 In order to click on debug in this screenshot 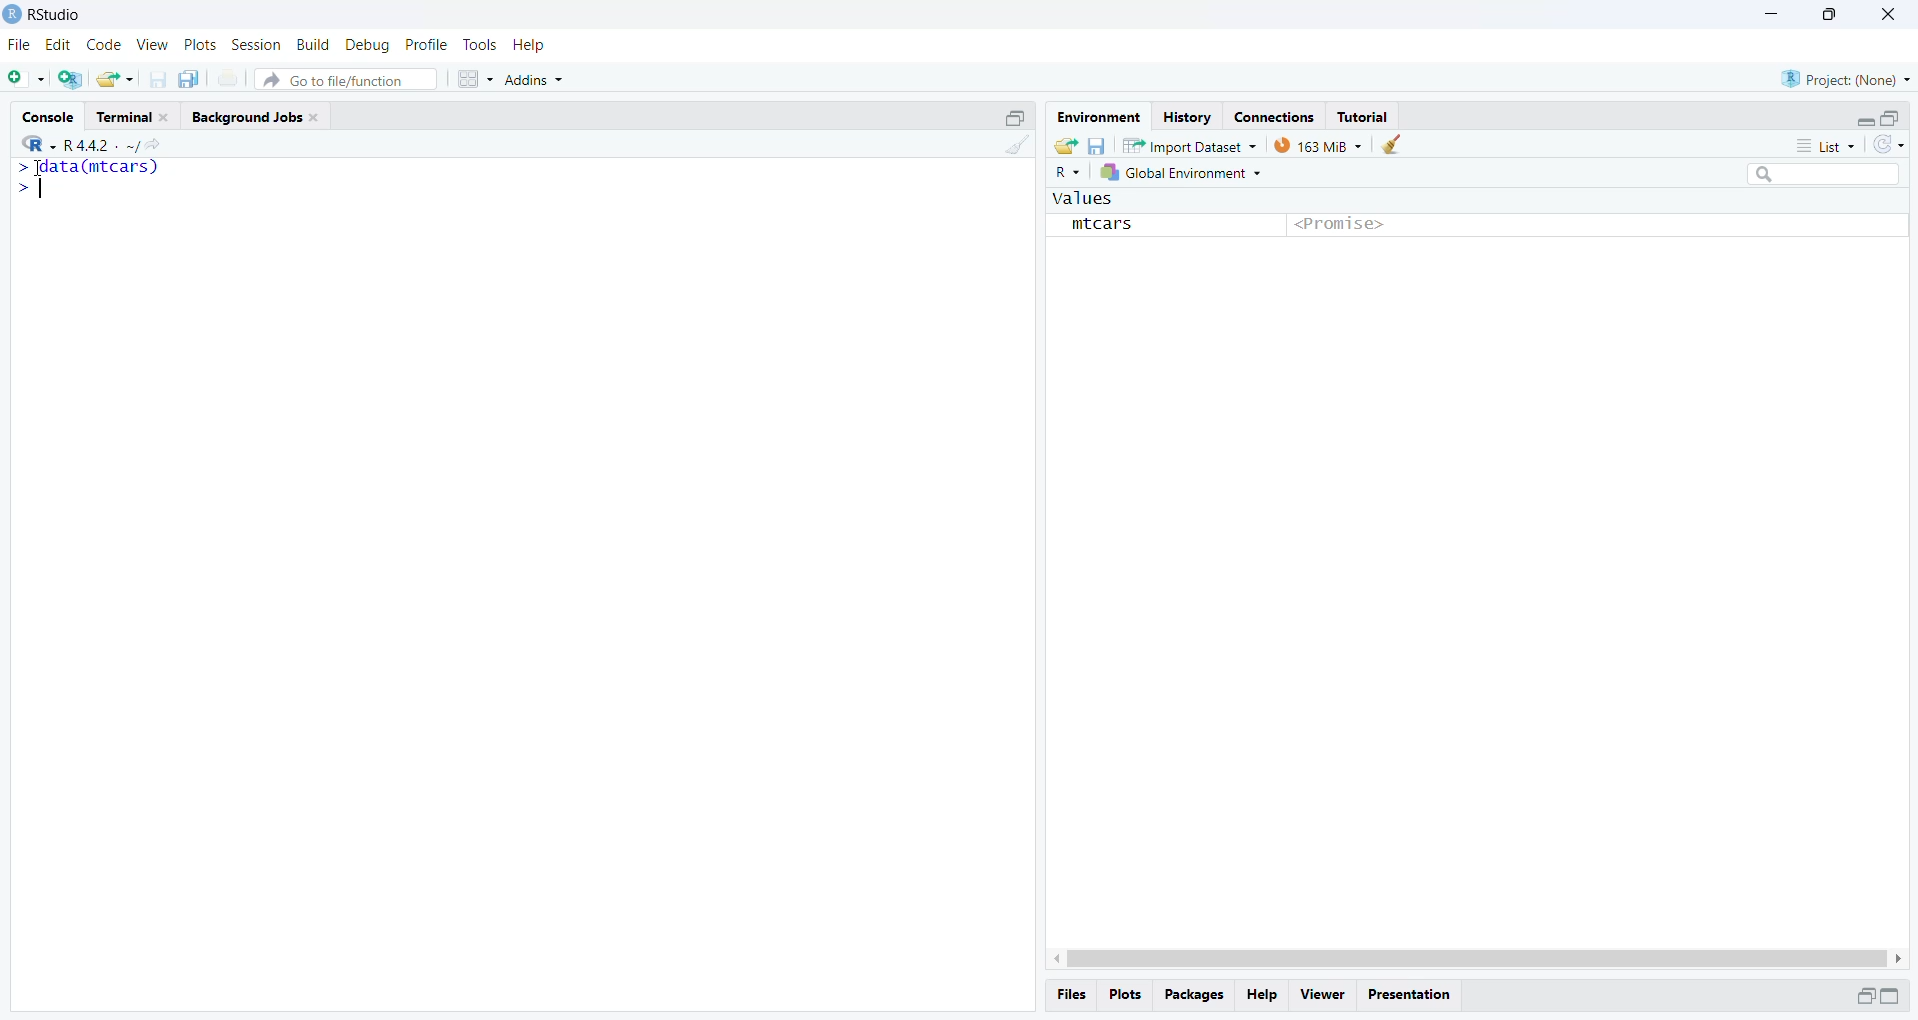, I will do `click(367, 45)`.